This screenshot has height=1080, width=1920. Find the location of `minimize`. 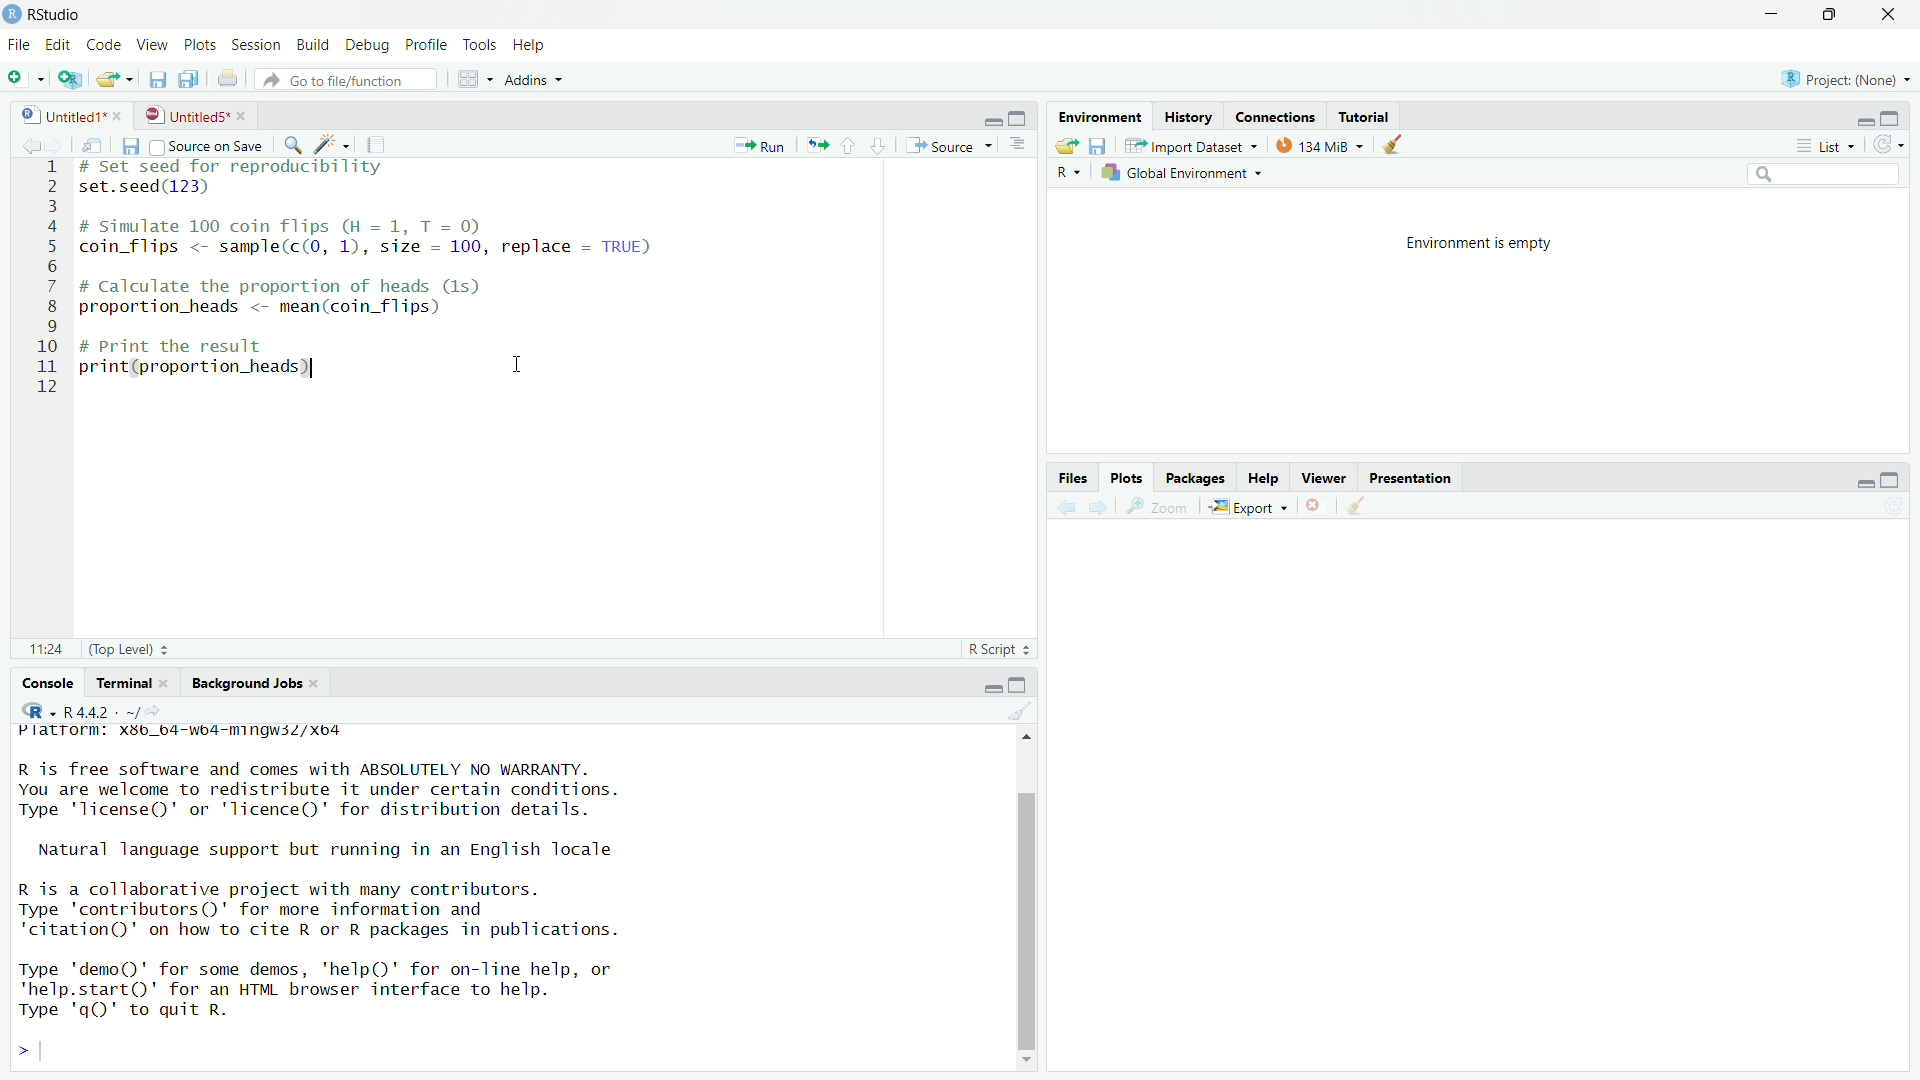

minimize is located at coordinates (993, 686).